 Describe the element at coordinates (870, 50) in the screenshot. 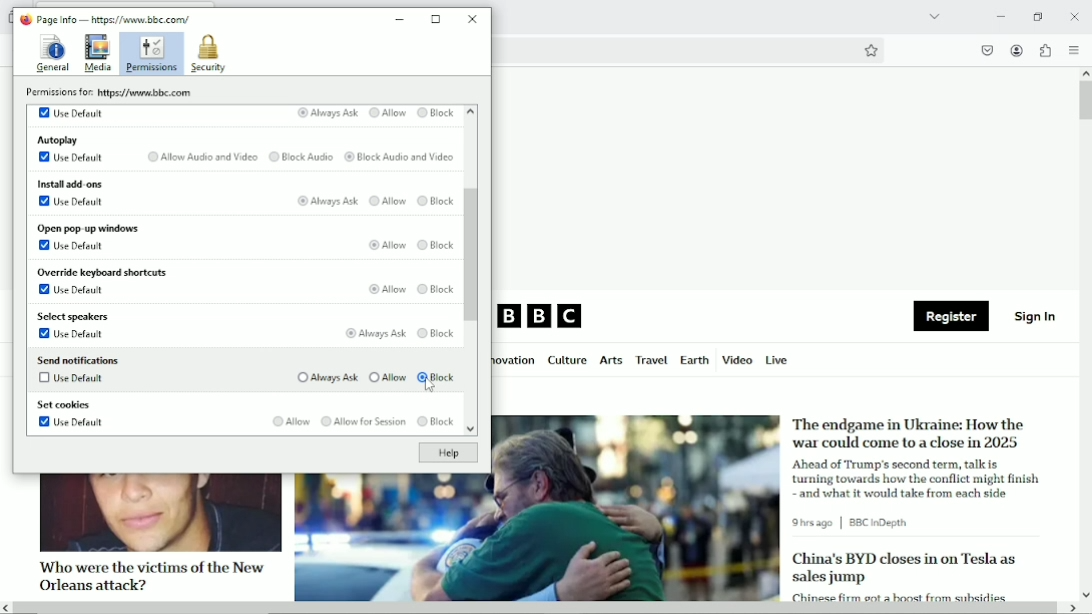

I see `Bookmark this page` at that location.